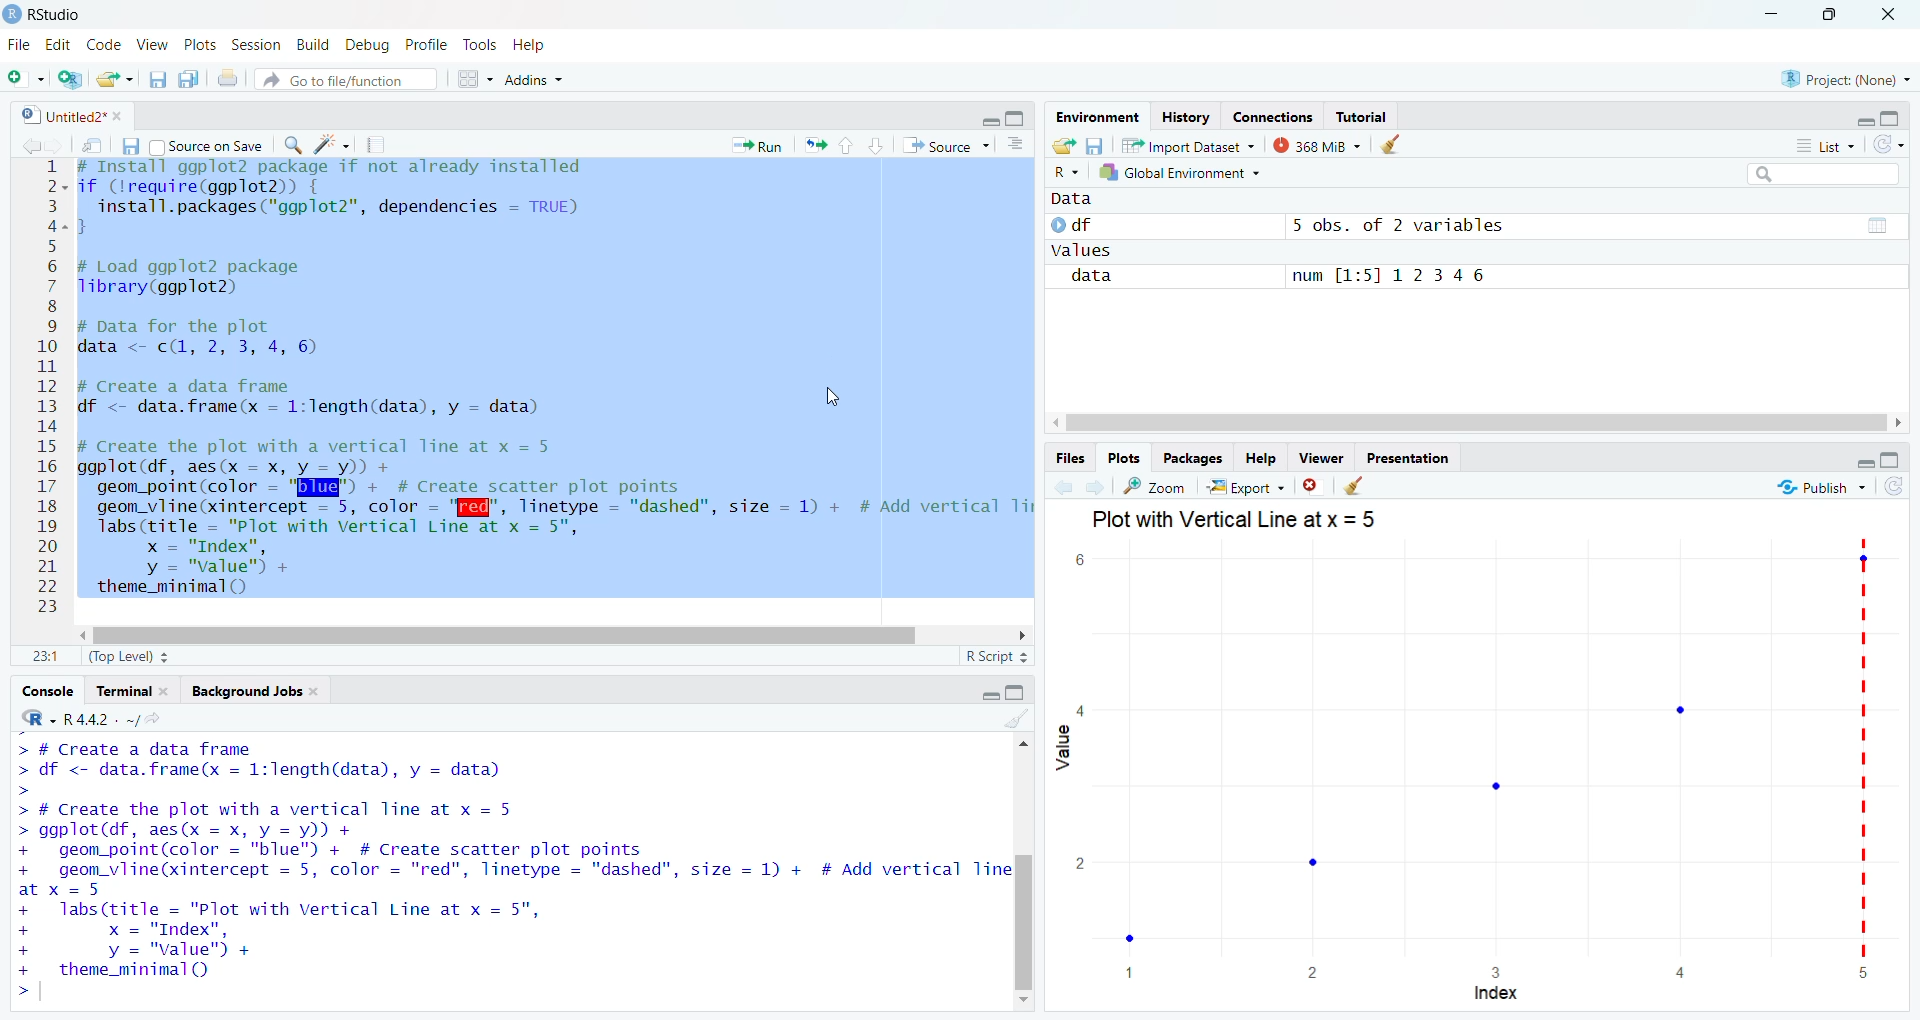 This screenshot has height=1020, width=1920. What do you see at coordinates (65, 114) in the screenshot?
I see `| Untitled2* *` at bounding box center [65, 114].